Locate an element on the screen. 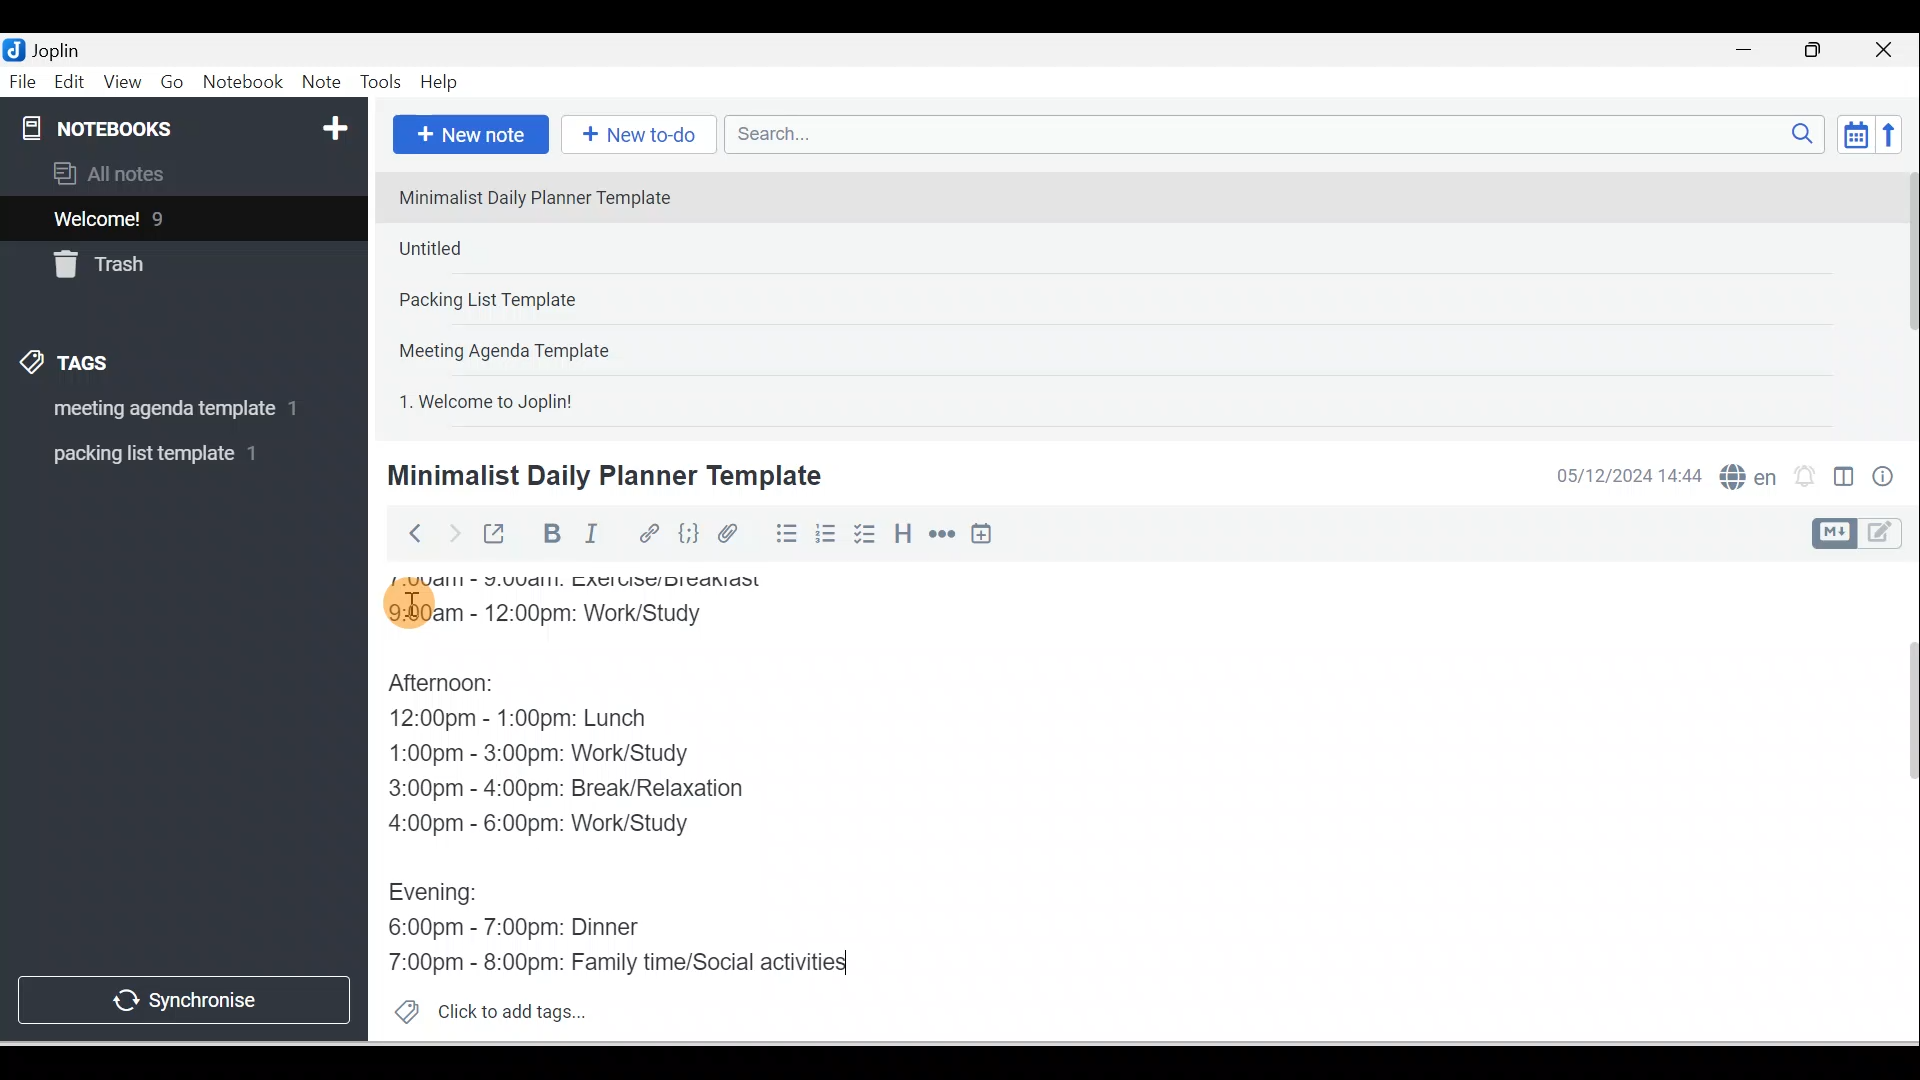 Image resolution: width=1920 pixels, height=1080 pixels. 7:00am - 9:00am: Exercise/Breakfast is located at coordinates (596, 585).